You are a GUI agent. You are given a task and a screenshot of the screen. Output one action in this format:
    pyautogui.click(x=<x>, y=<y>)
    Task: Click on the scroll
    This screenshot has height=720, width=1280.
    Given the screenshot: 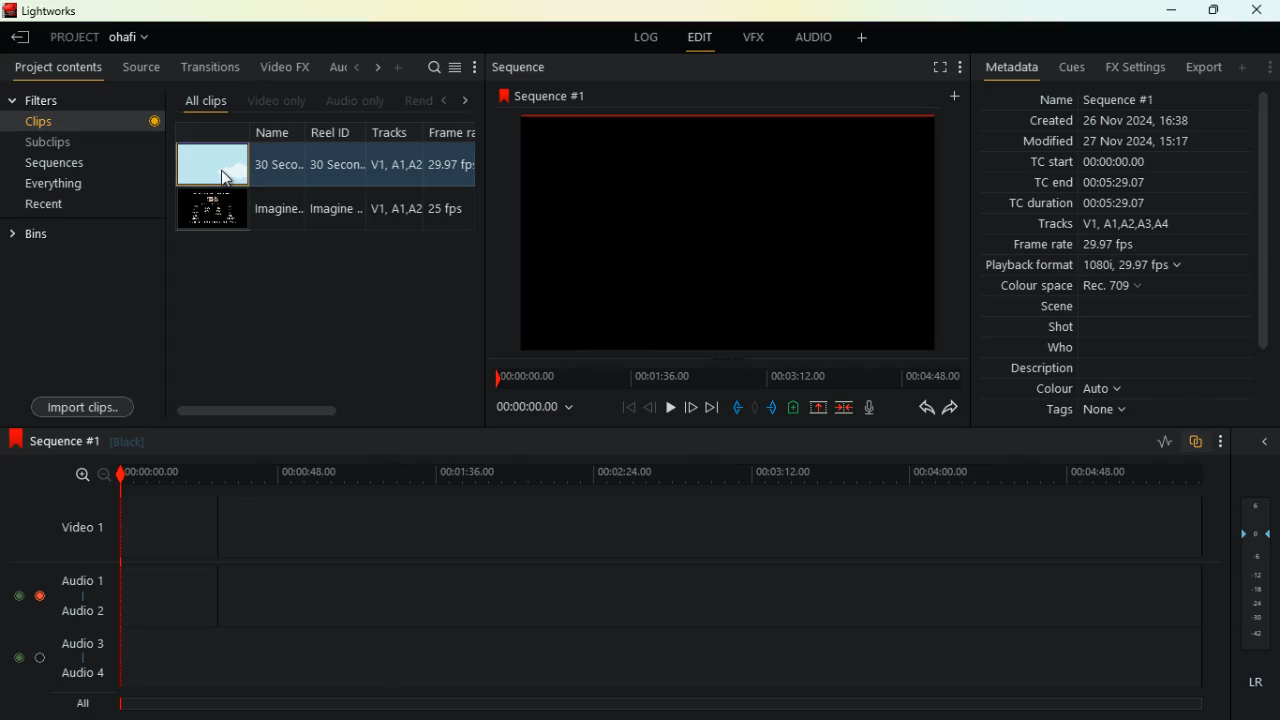 What is the action you would take?
    pyautogui.click(x=292, y=404)
    